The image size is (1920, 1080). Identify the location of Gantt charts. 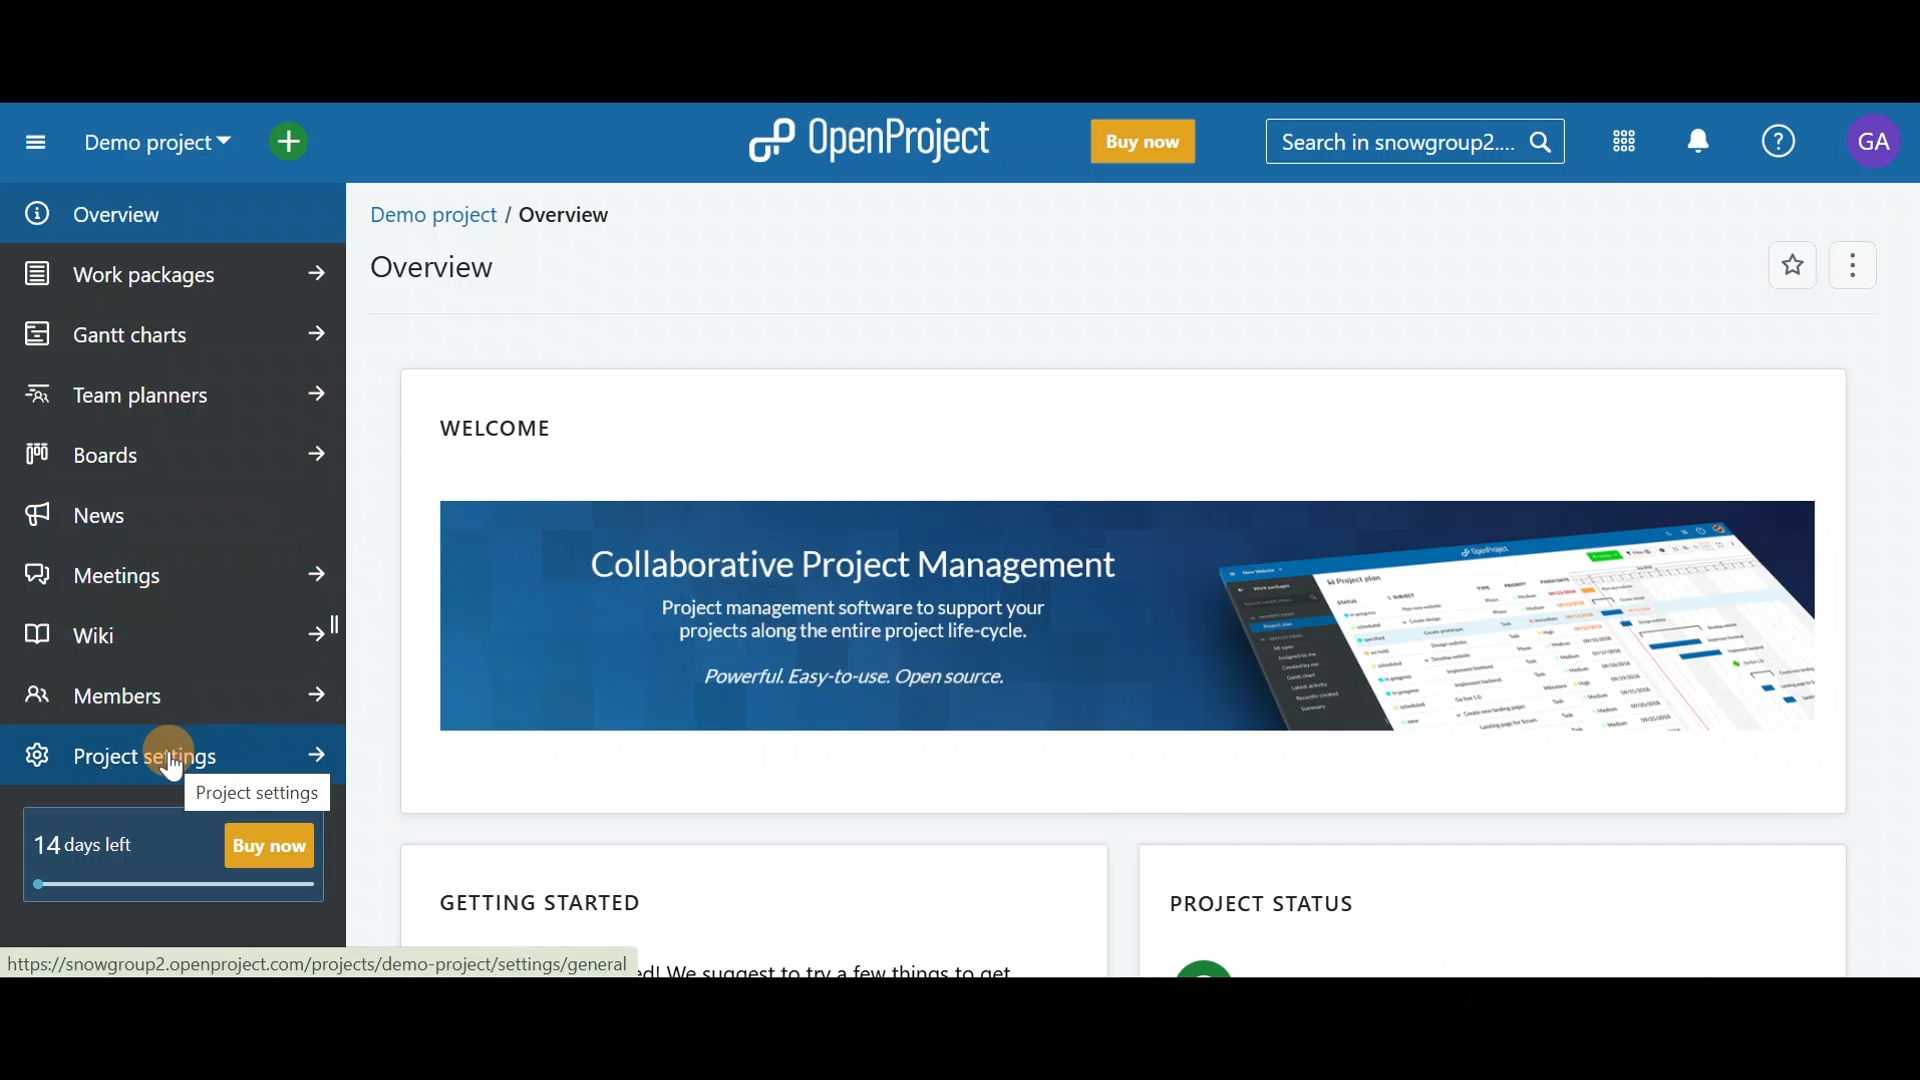
(174, 331).